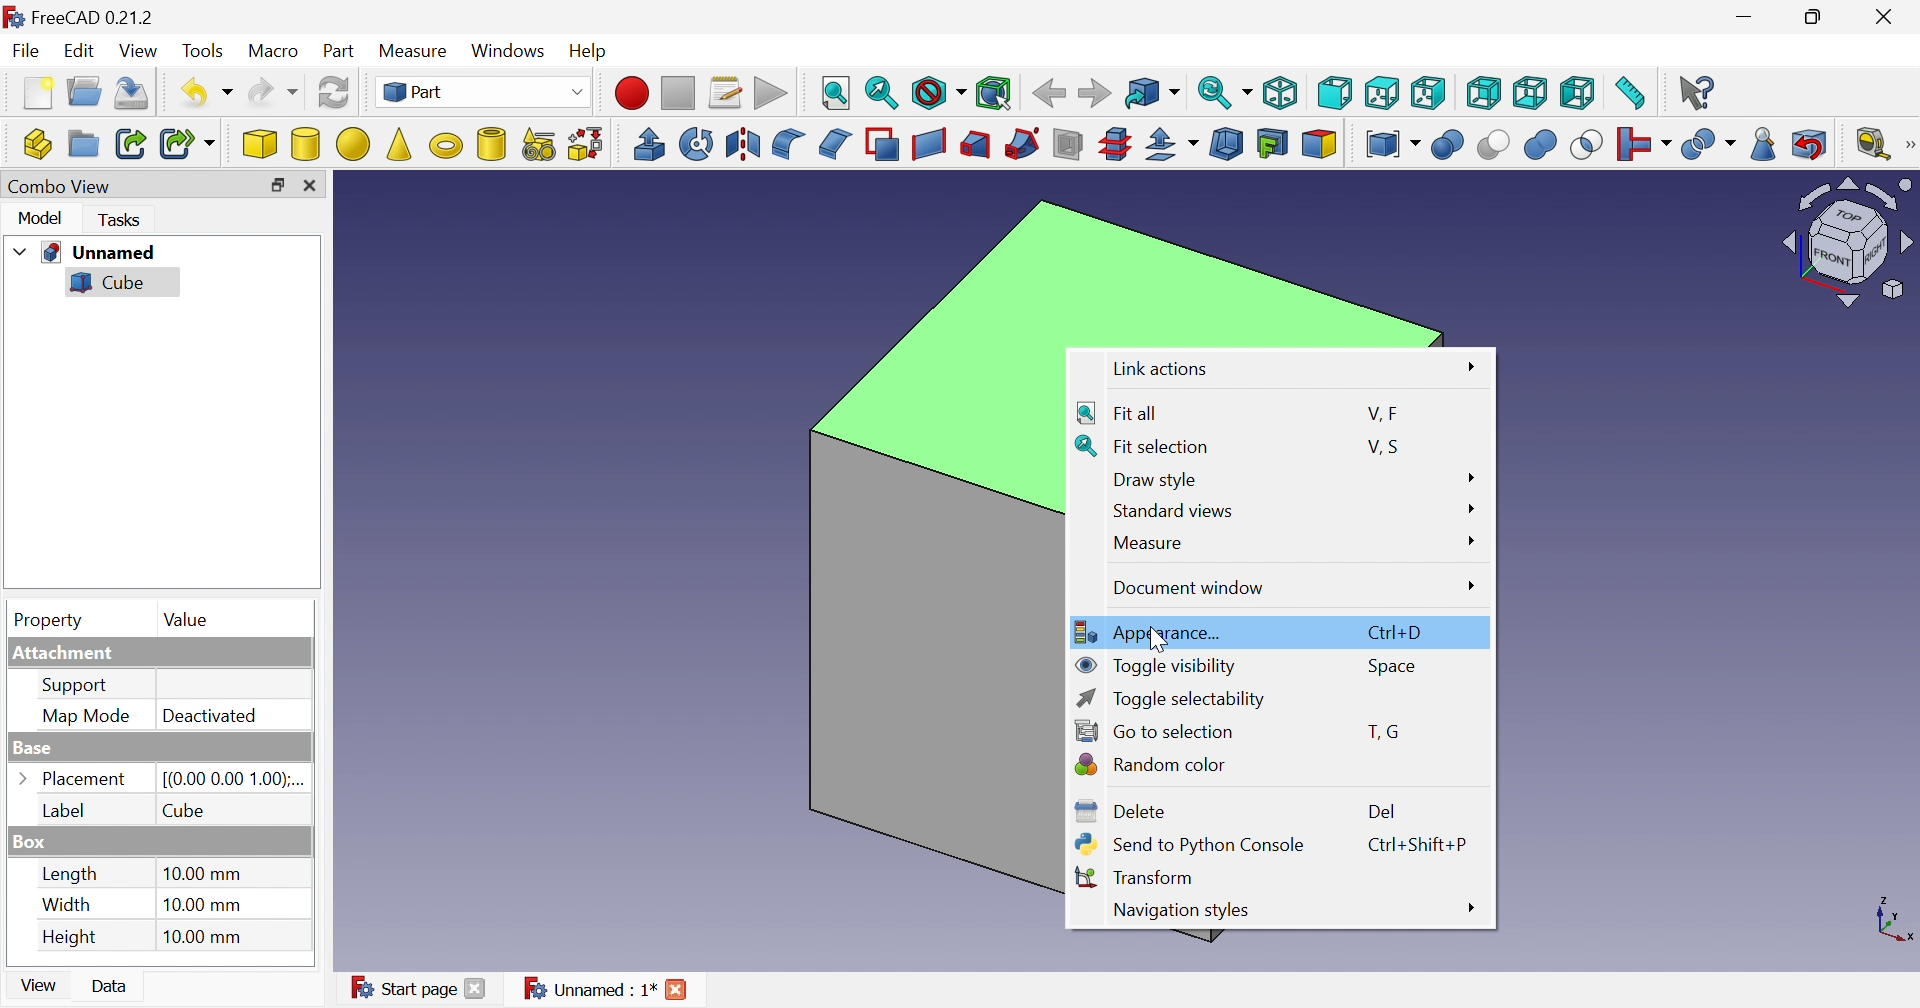  Describe the element at coordinates (36, 840) in the screenshot. I see `Box` at that location.